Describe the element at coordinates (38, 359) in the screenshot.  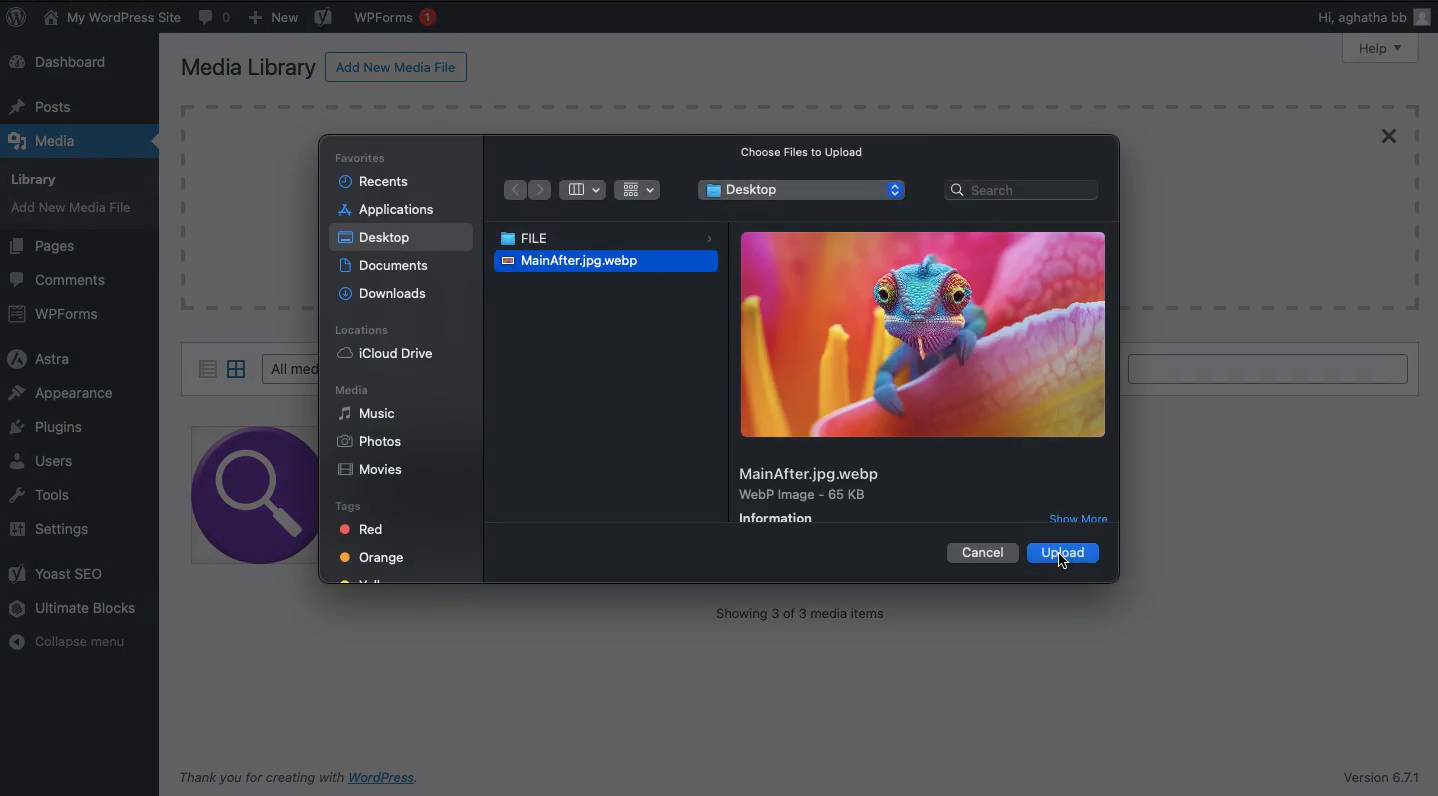
I see `Astra` at that location.